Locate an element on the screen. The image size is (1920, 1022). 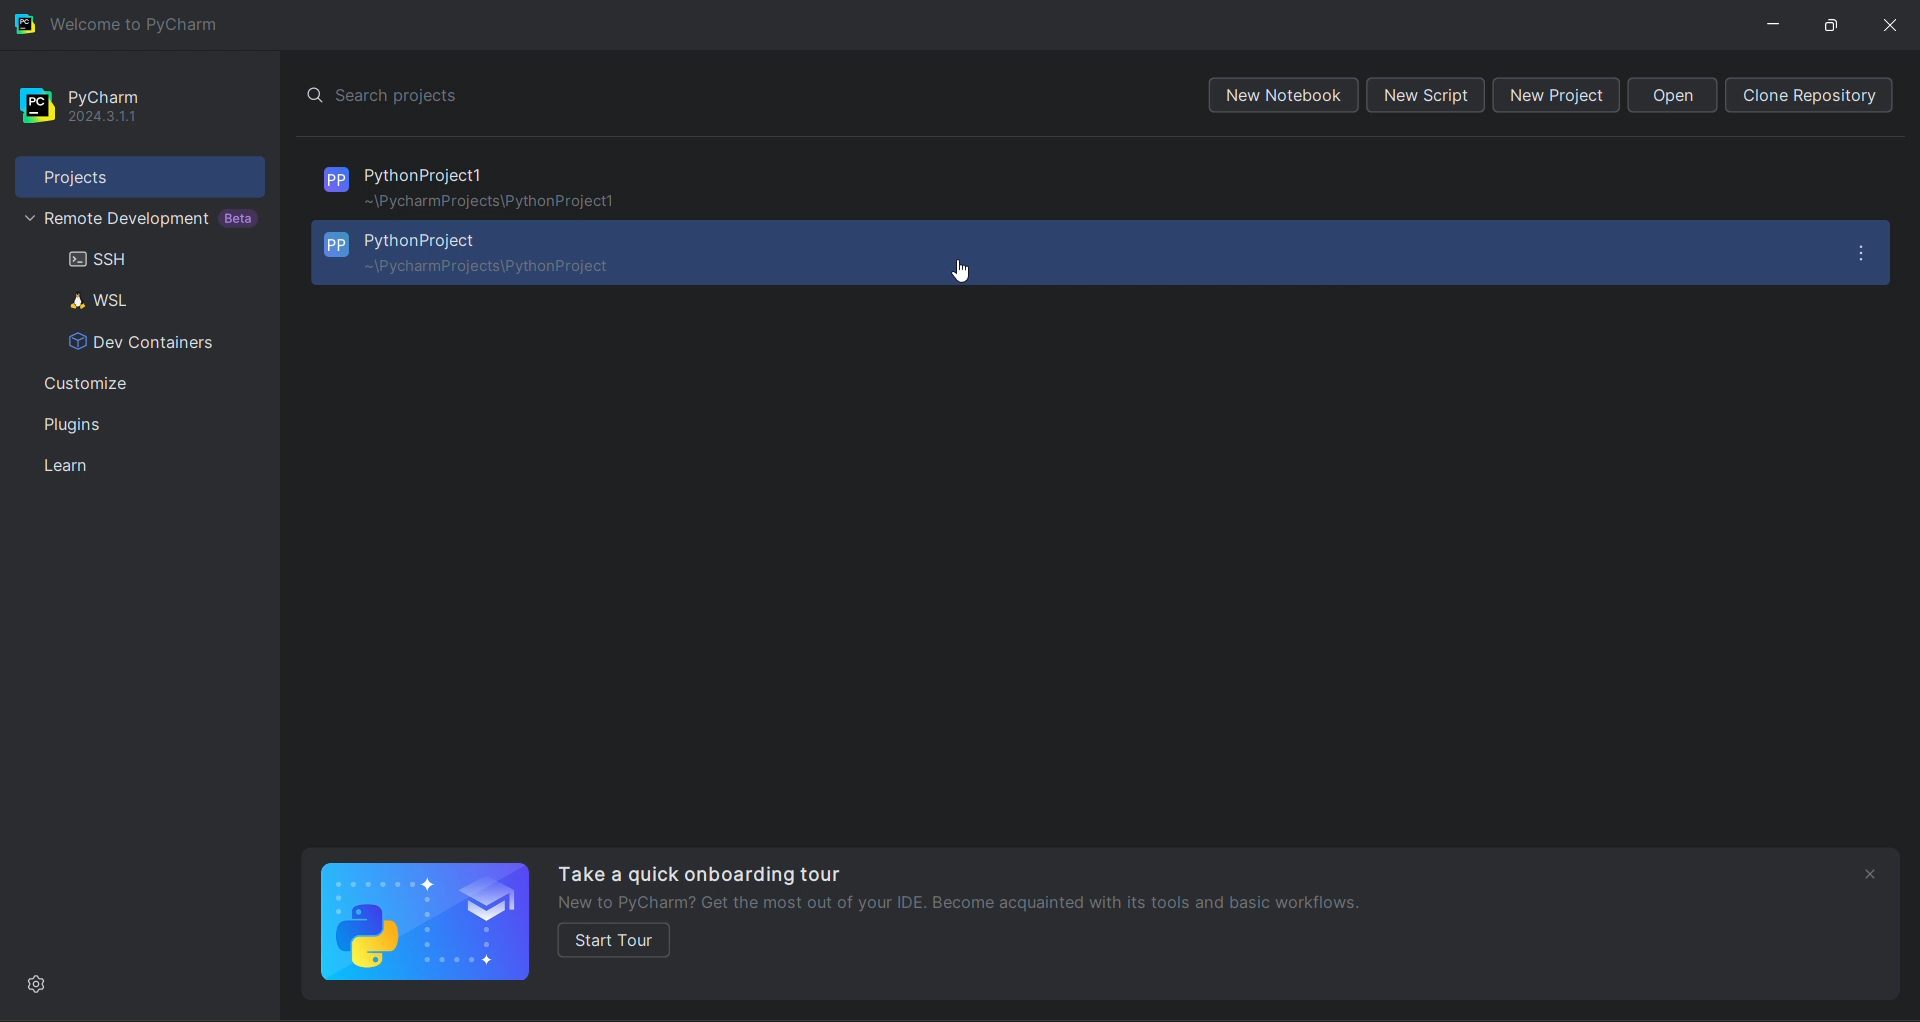
start tour is located at coordinates (616, 941).